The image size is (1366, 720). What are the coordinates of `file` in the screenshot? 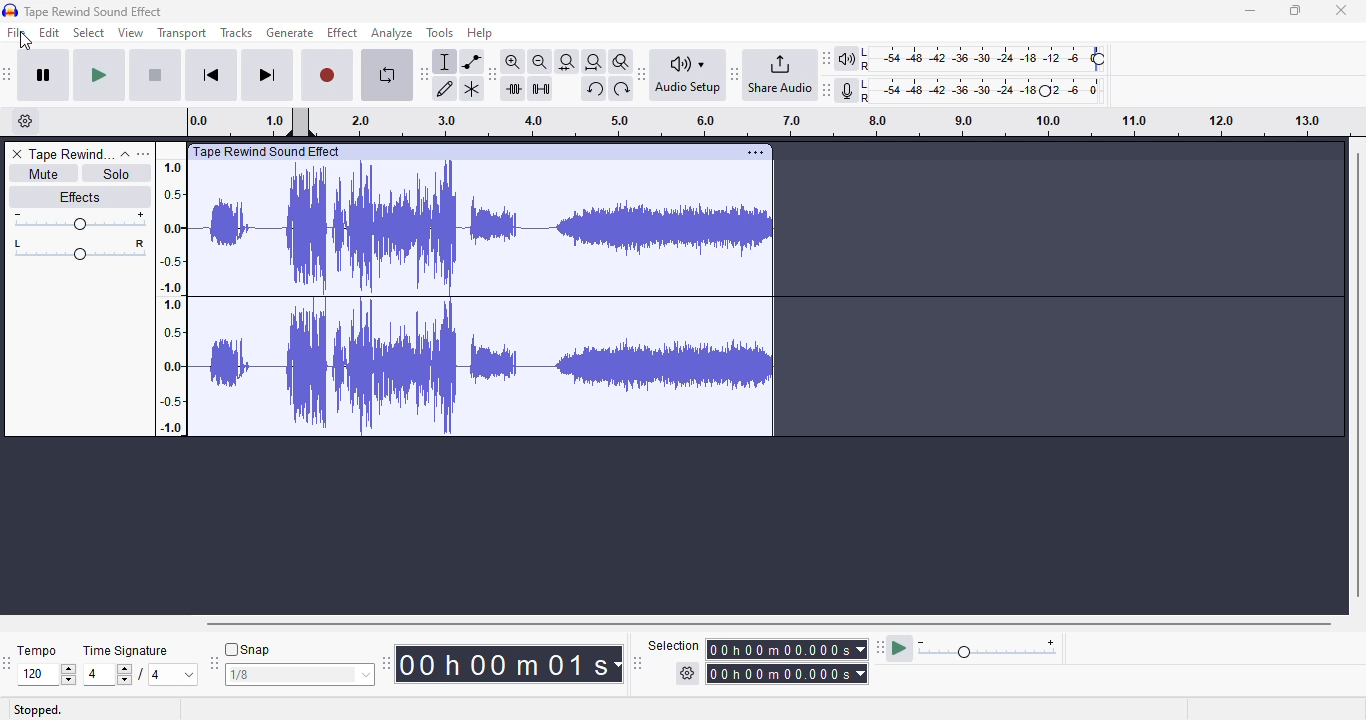 It's located at (17, 32).